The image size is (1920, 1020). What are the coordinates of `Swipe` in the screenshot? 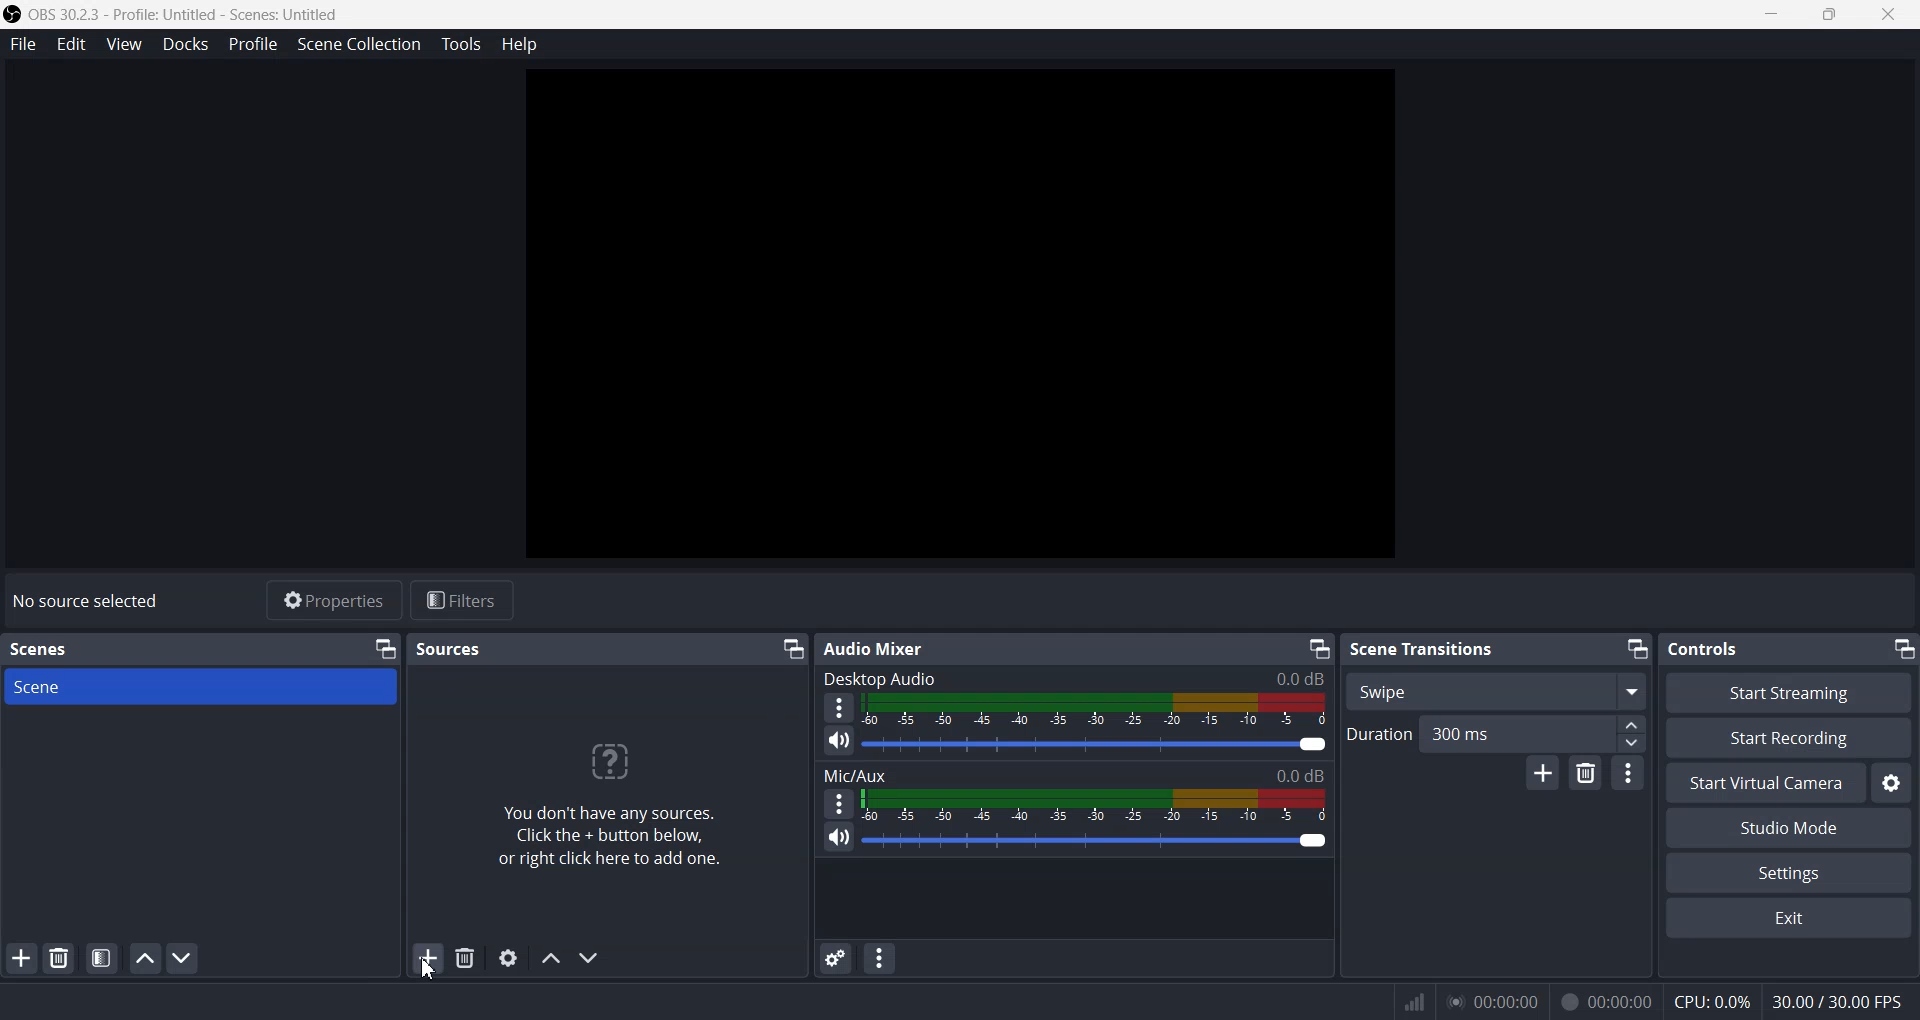 It's located at (1494, 691).